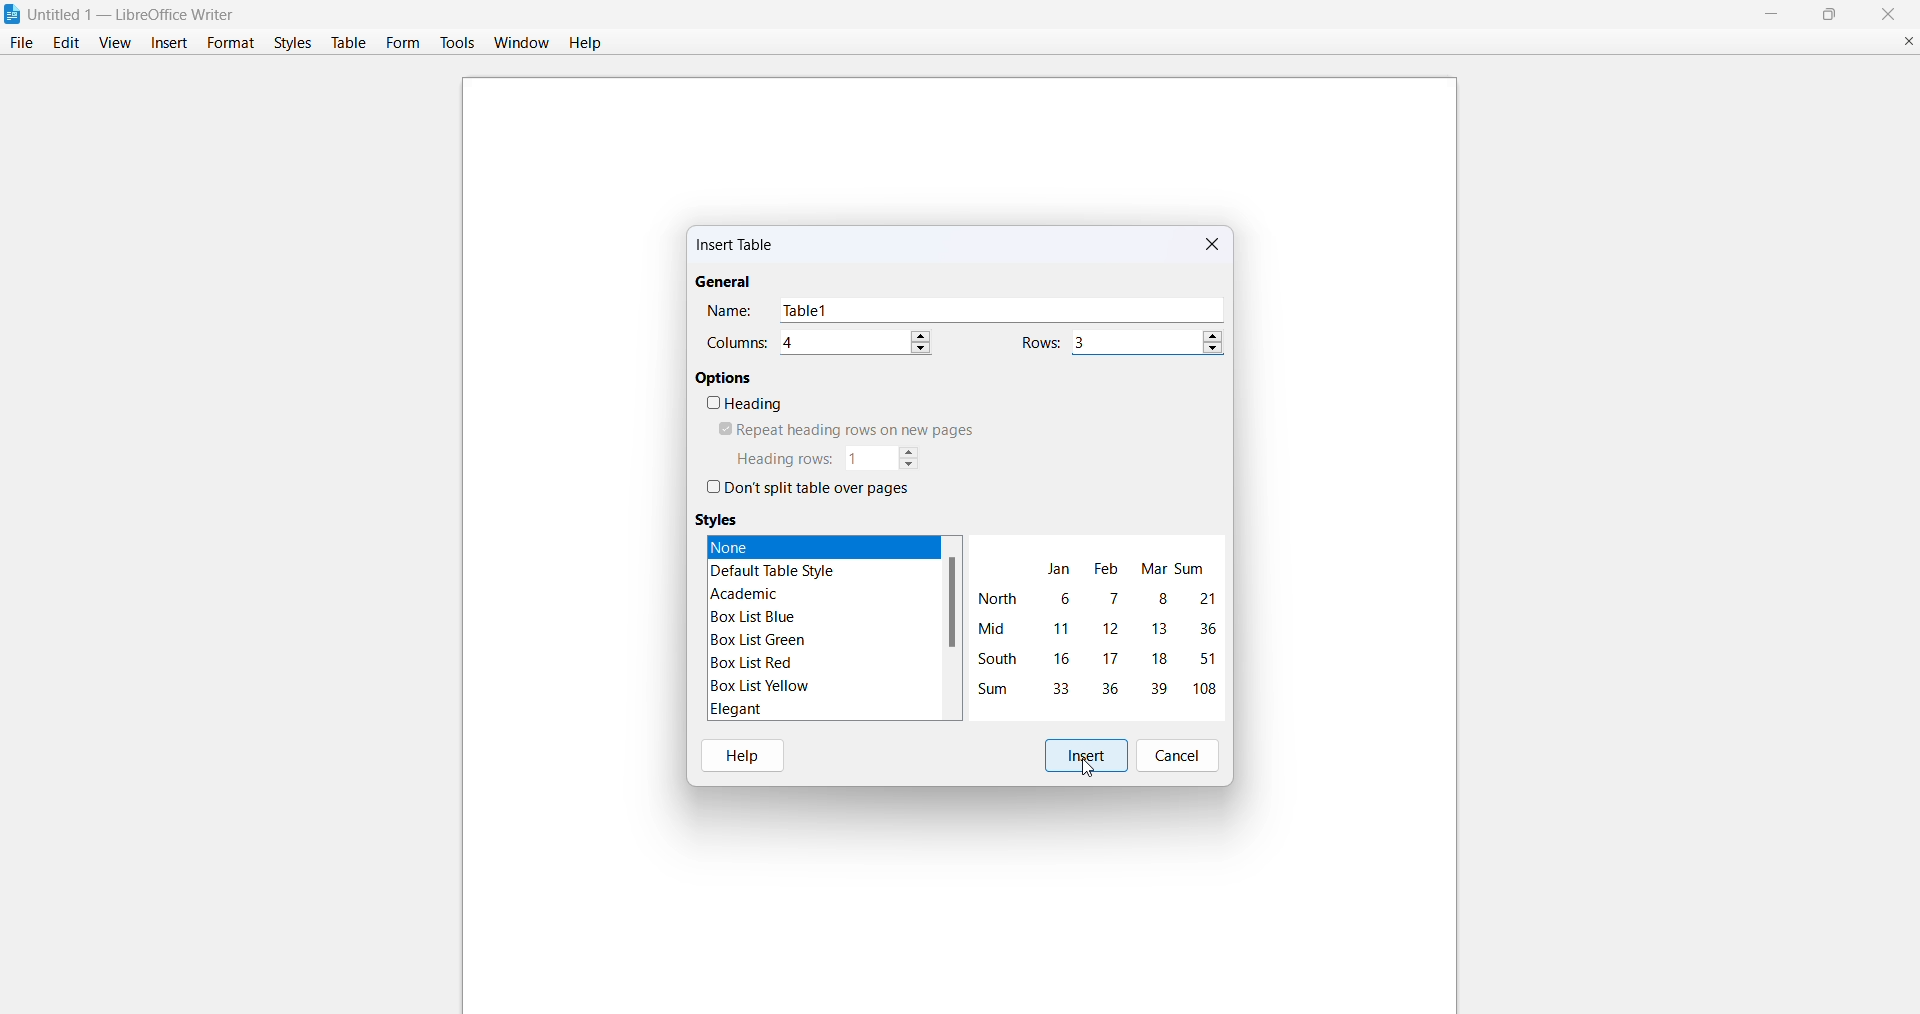  I want to click on maximize, so click(1832, 14).